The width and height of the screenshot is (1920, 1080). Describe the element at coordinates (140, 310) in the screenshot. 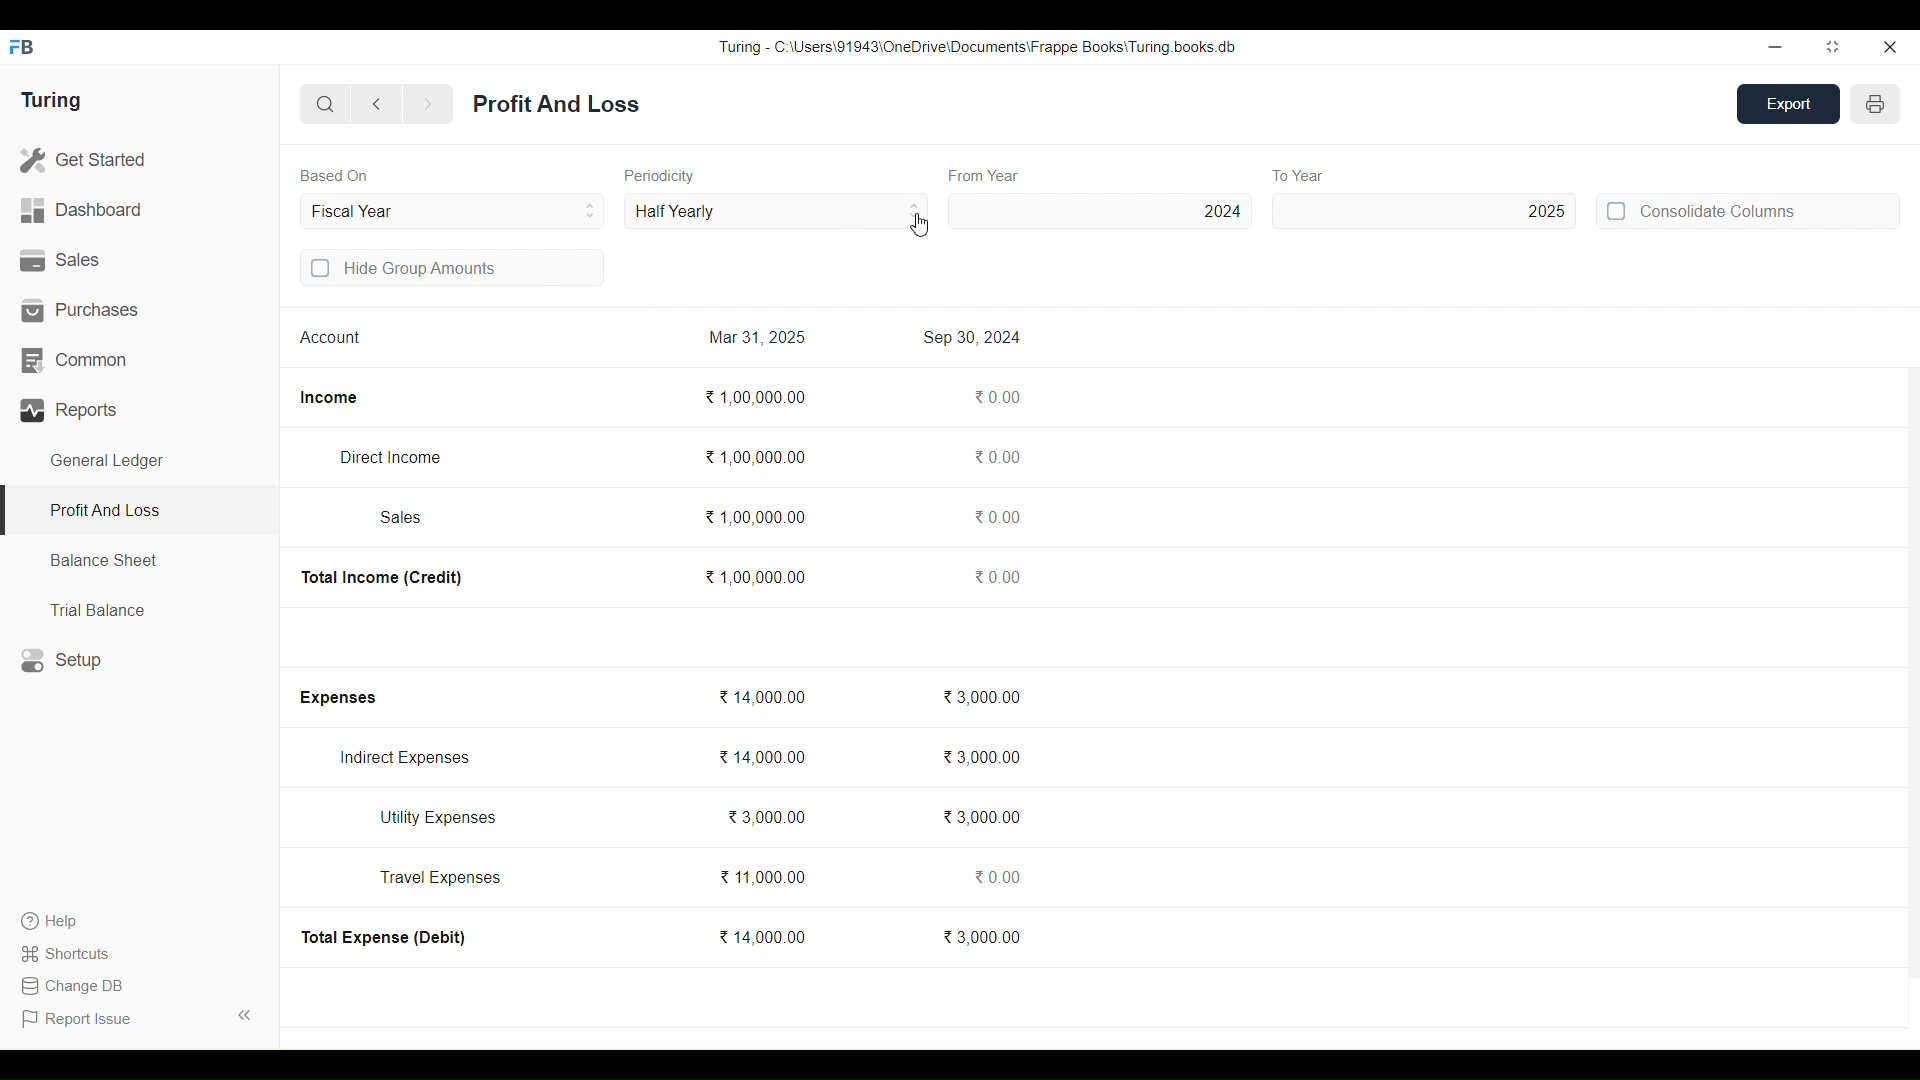

I see `Purchases` at that location.